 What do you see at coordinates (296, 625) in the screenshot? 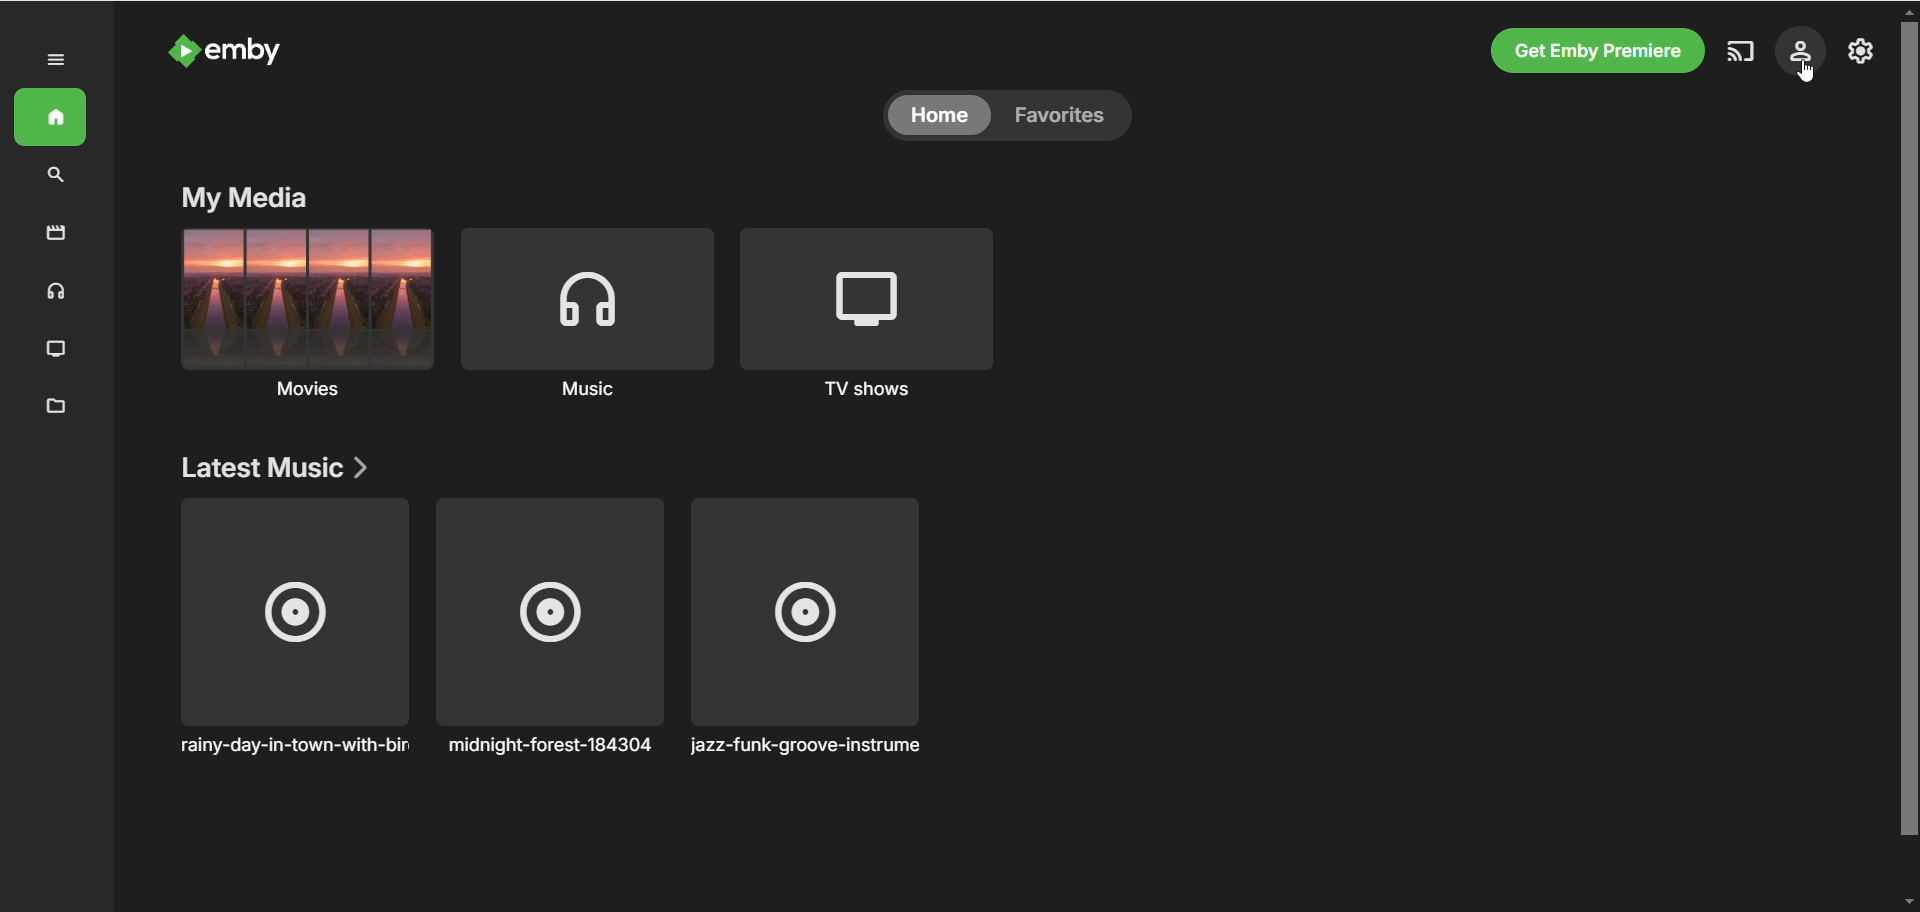
I see `rainy-day-in-town-with-birds` at bounding box center [296, 625].